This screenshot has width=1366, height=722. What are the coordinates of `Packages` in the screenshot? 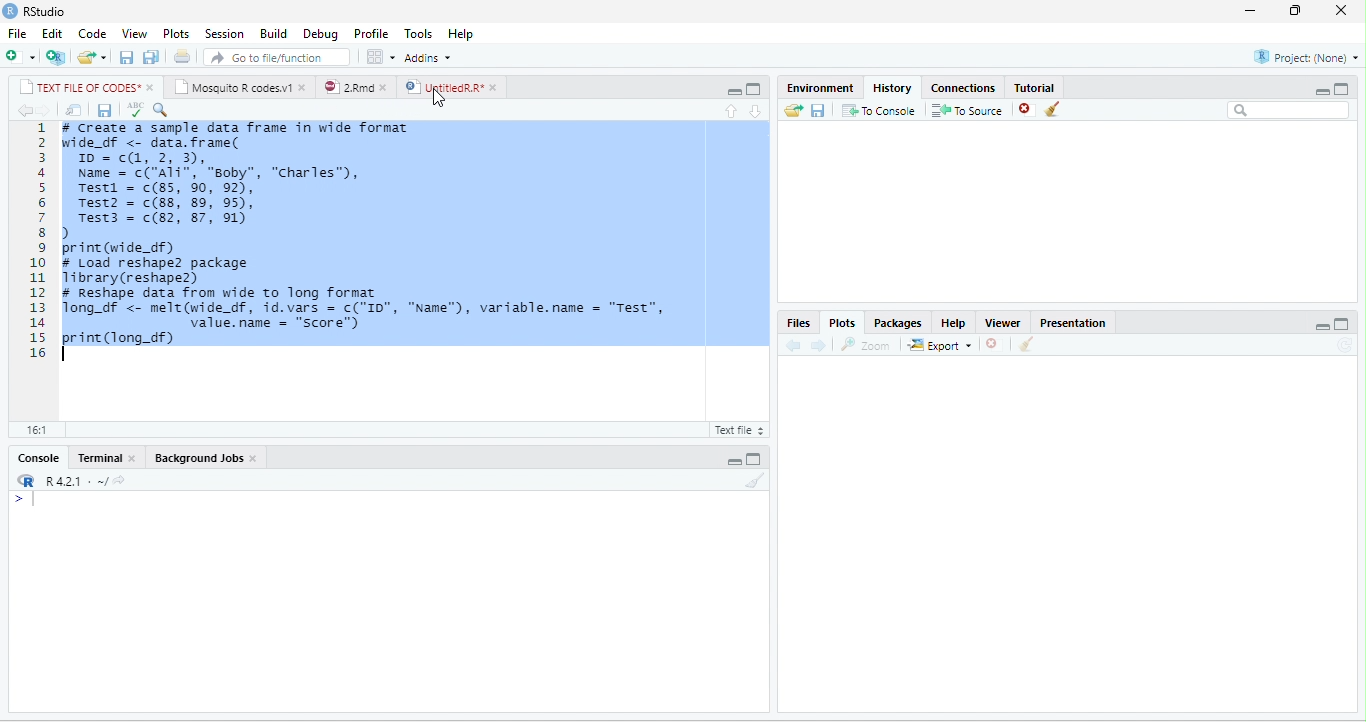 It's located at (899, 323).